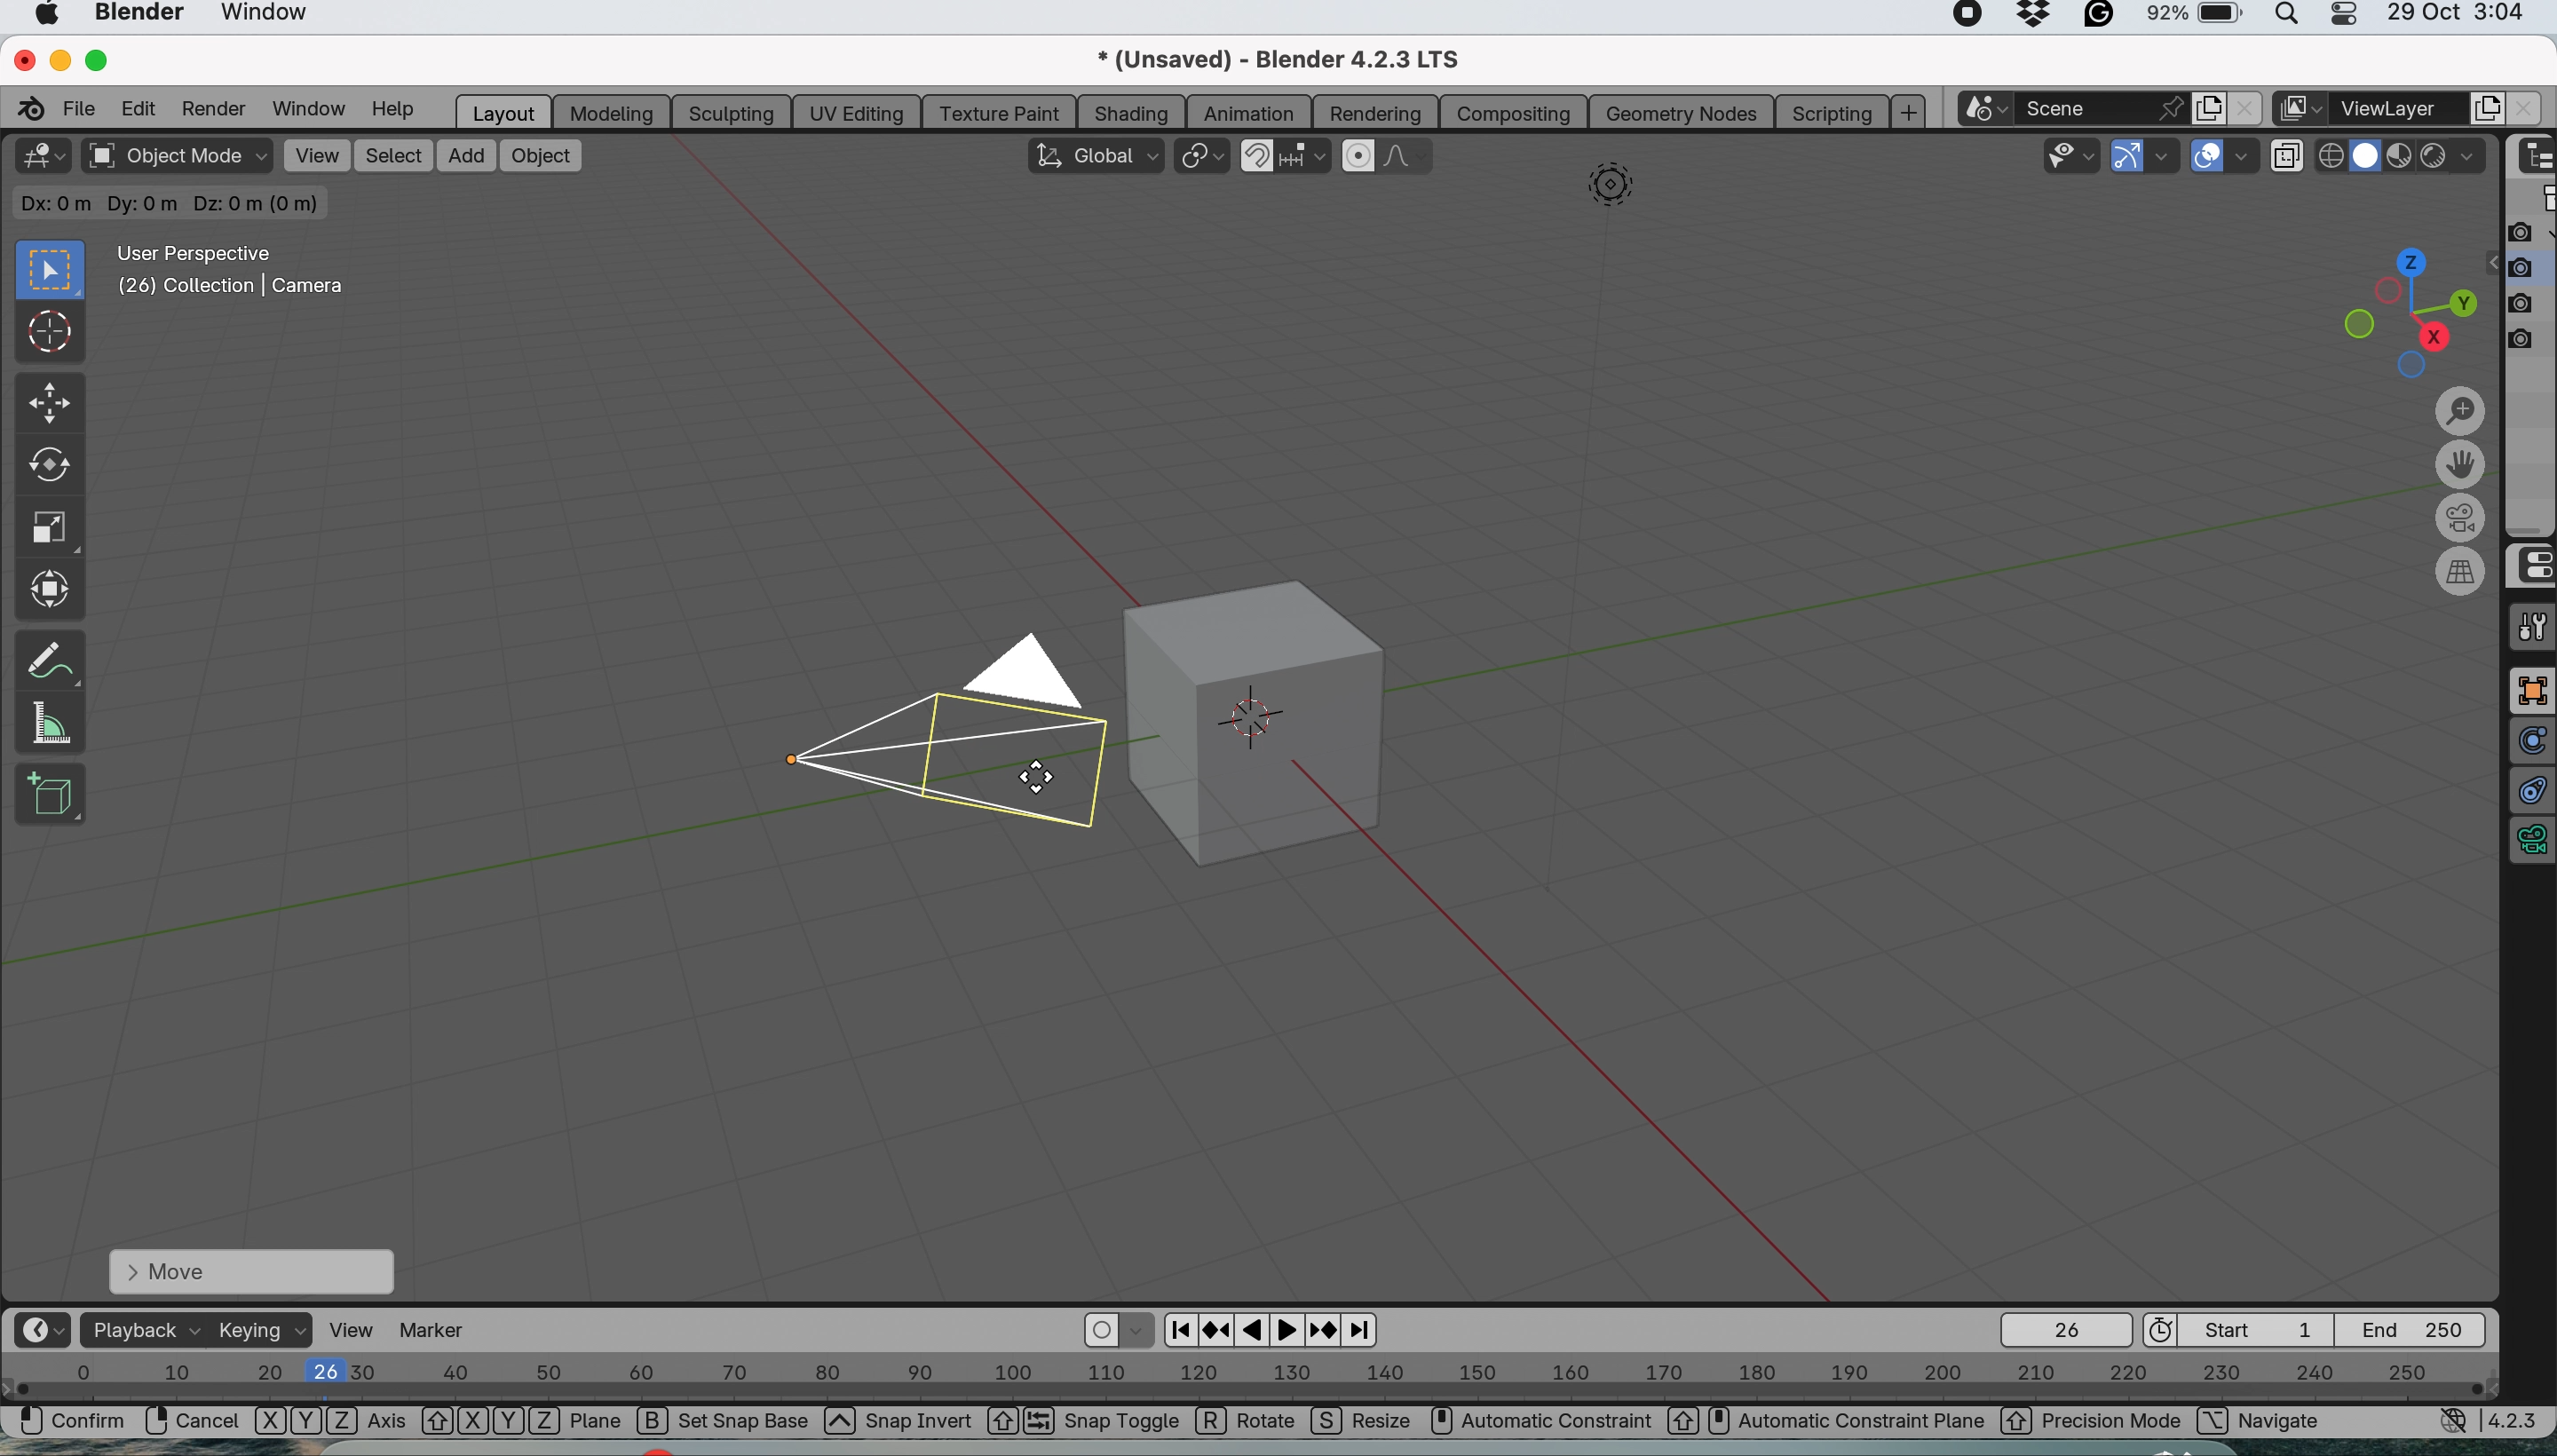 The width and height of the screenshot is (2557, 1456). What do you see at coordinates (46, 470) in the screenshot?
I see `rotate` at bounding box center [46, 470].